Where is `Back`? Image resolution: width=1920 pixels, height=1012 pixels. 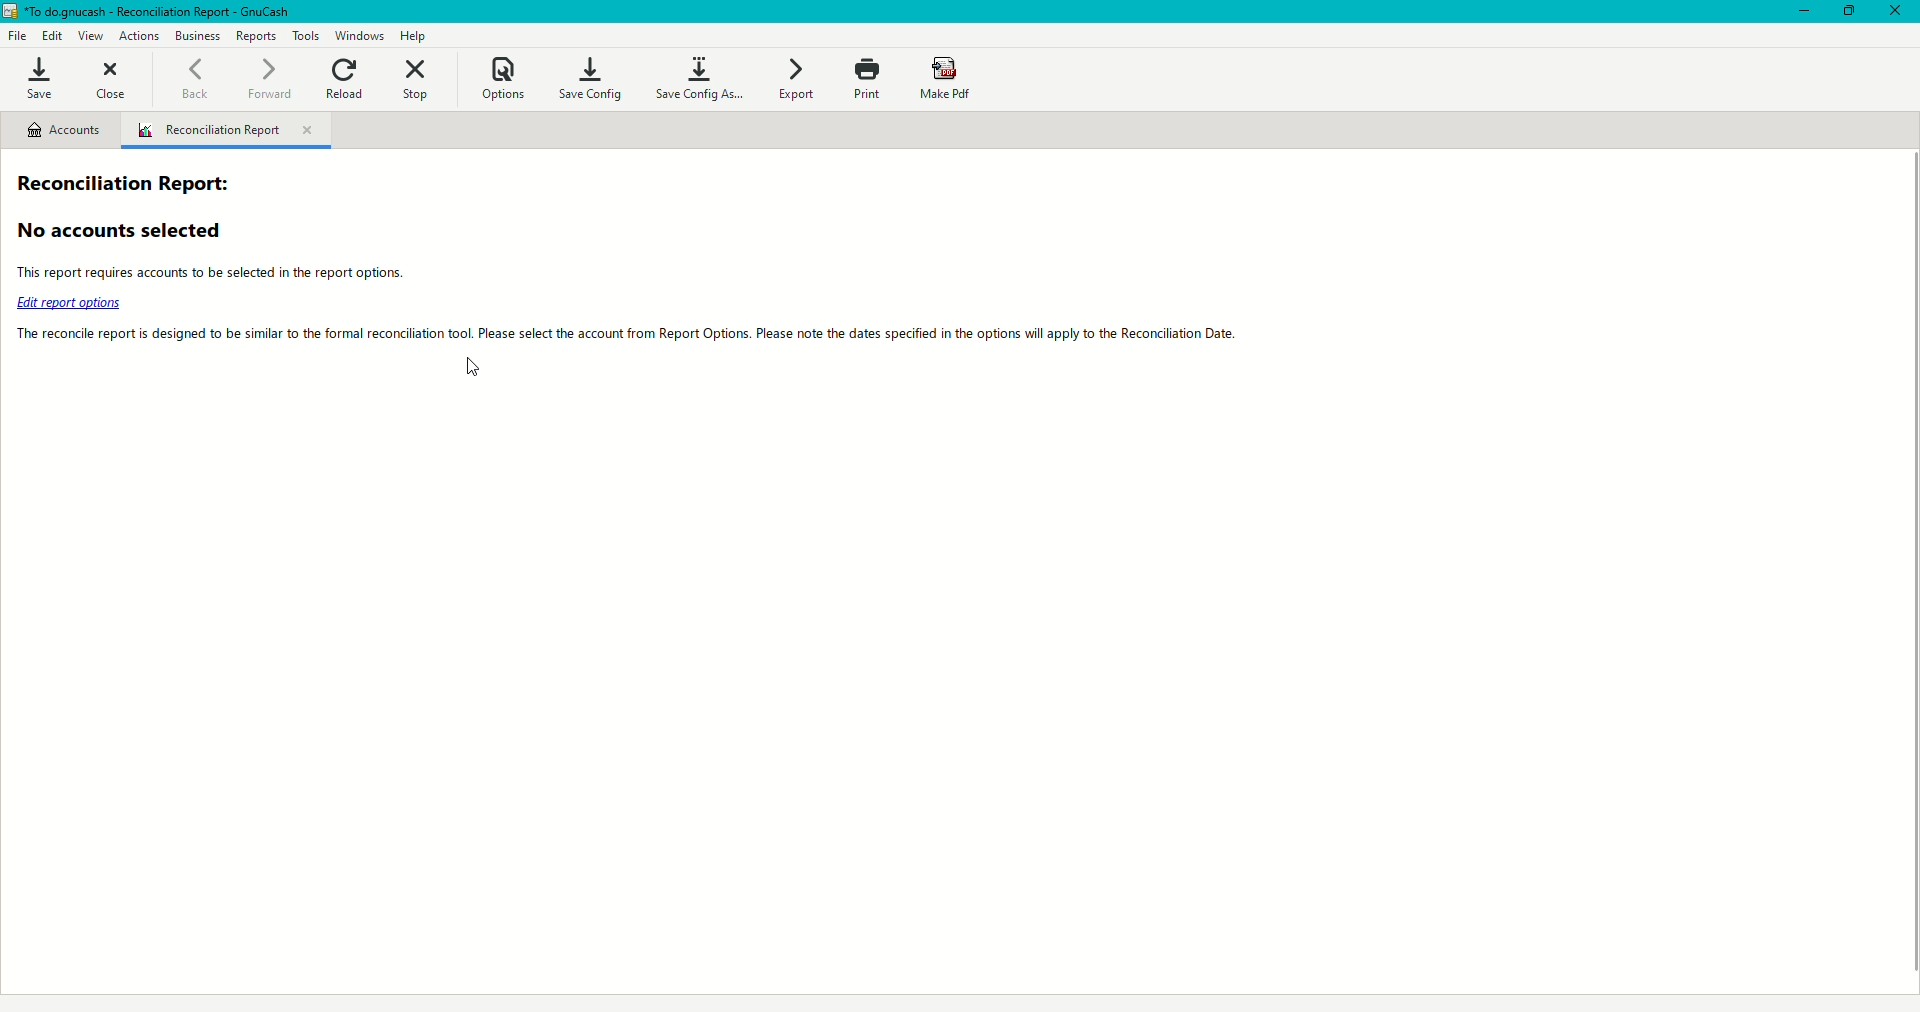 Back is located at coordinates (191, 77).